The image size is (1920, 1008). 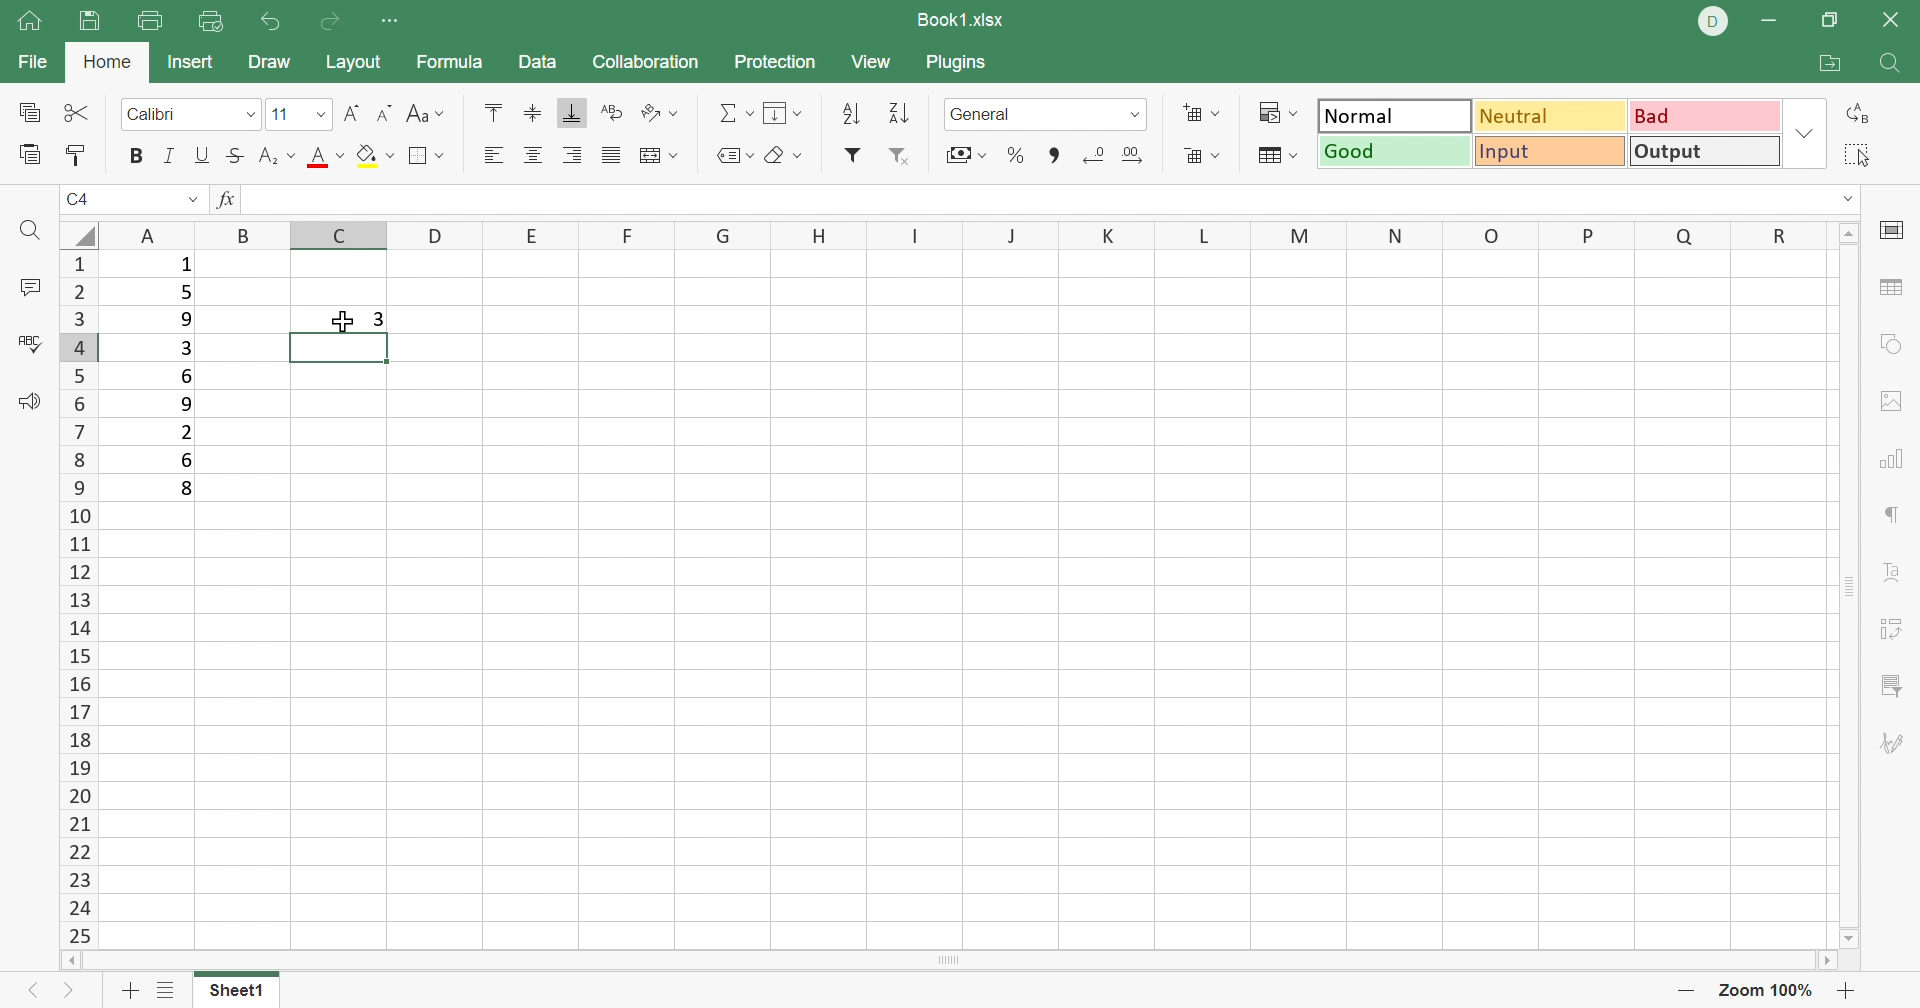 What do you see at coordinates (736, 115) in the screenshot?
I see `Summation` at bounding box center [736, 115].